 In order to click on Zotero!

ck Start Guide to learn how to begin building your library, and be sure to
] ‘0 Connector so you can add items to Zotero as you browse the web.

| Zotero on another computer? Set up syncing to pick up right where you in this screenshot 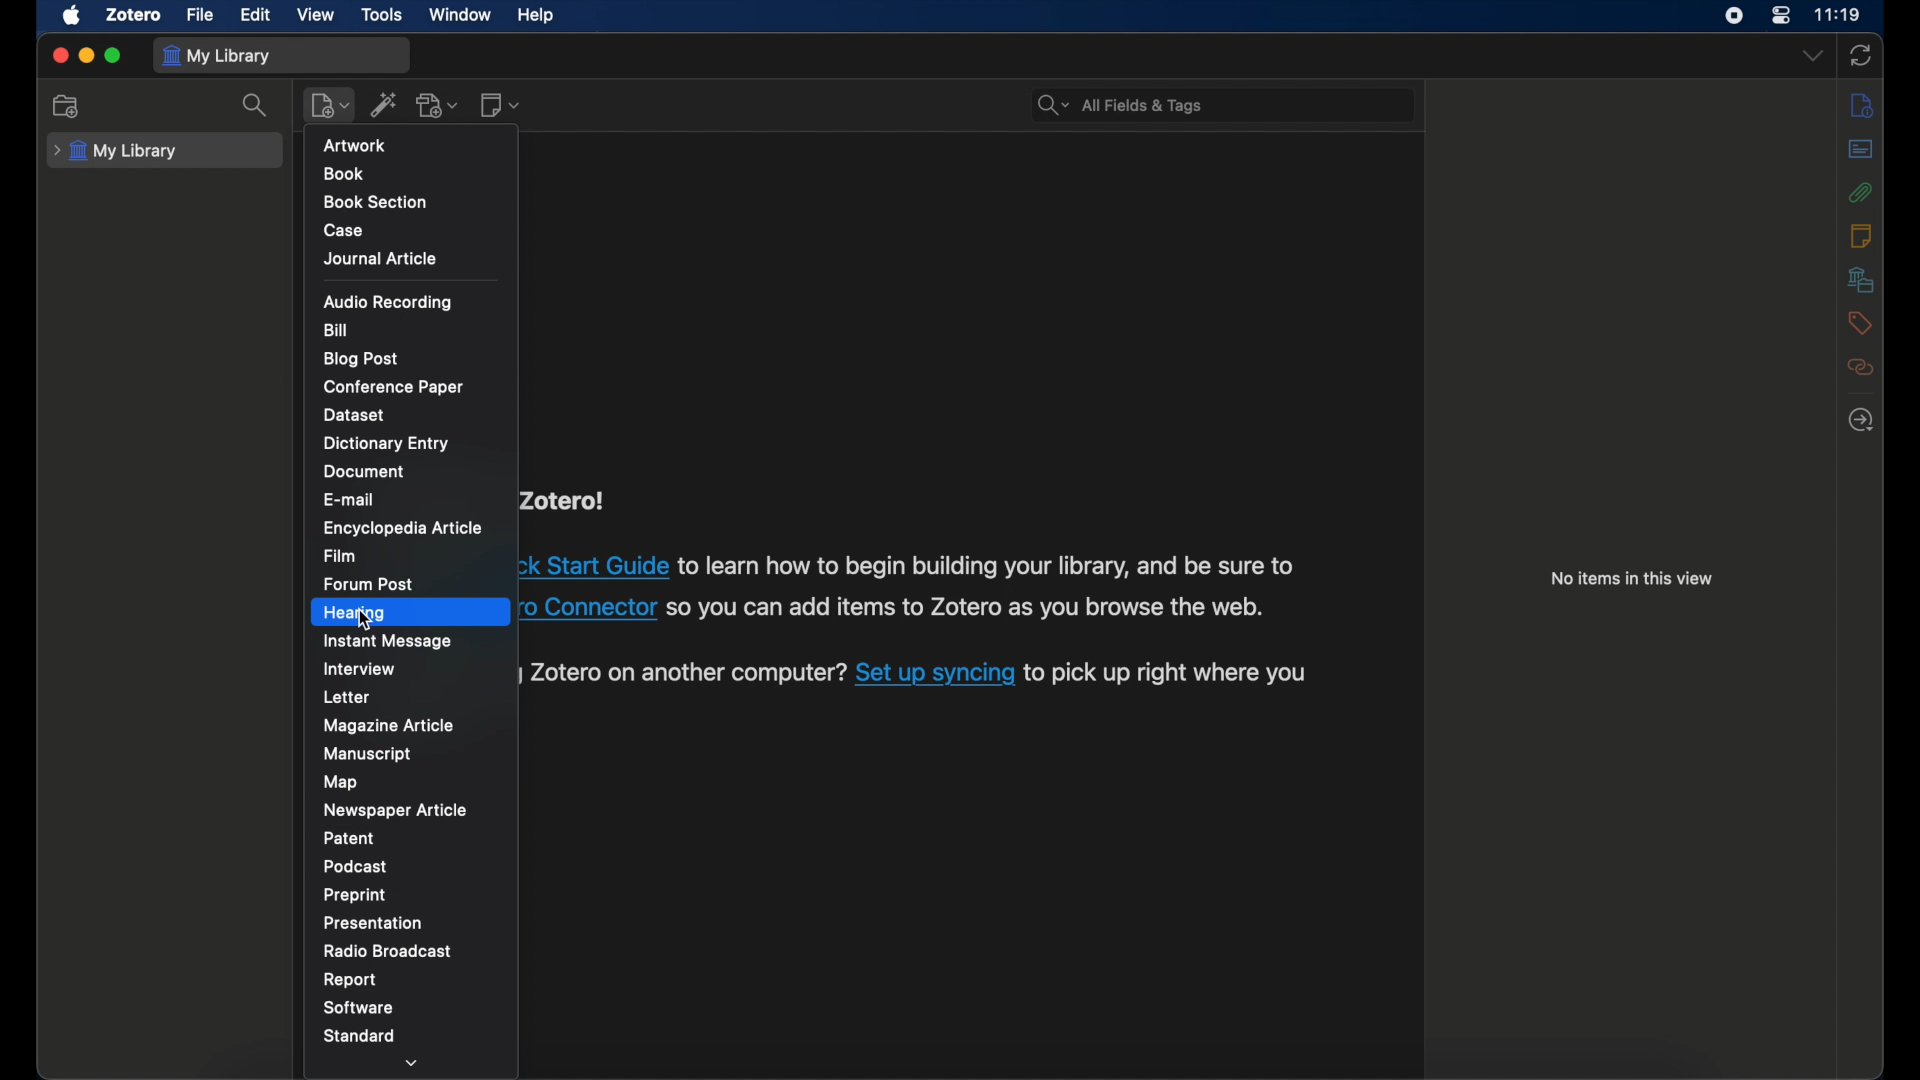, I will do `click(930, 598)`.